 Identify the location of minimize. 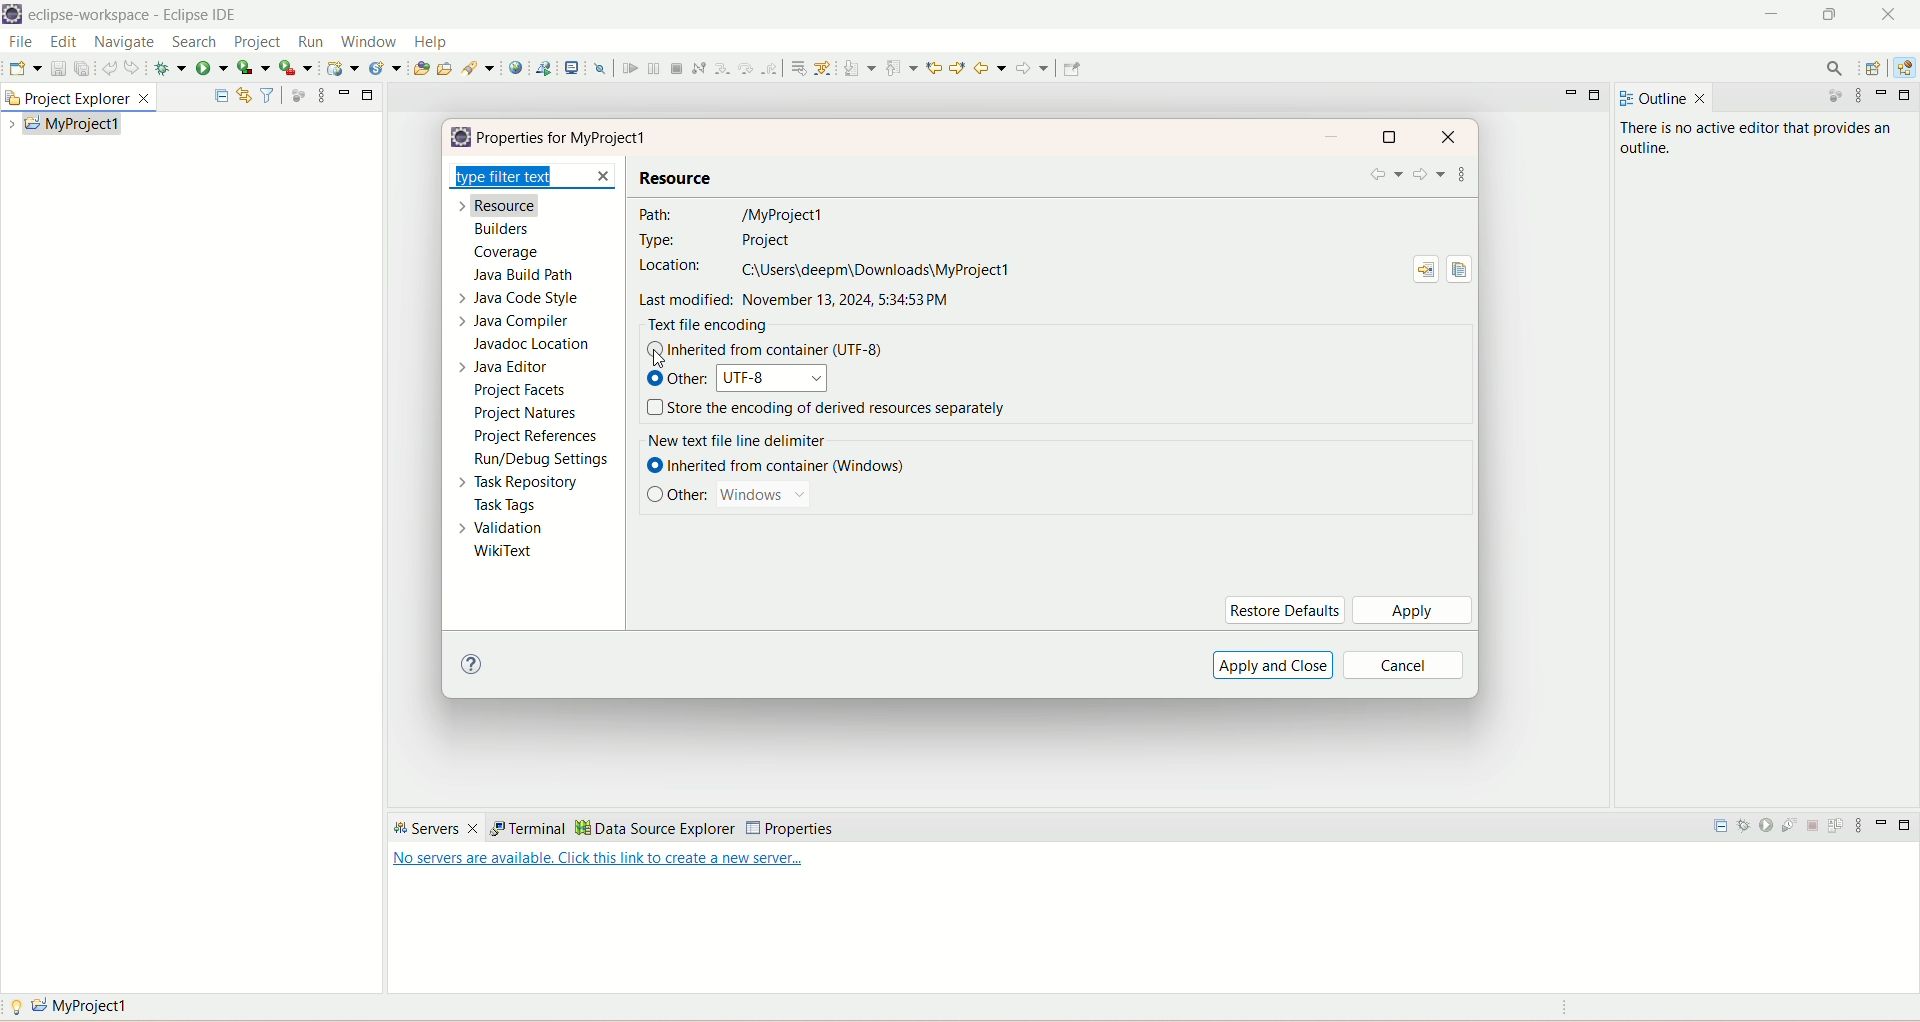
(1880, 829).